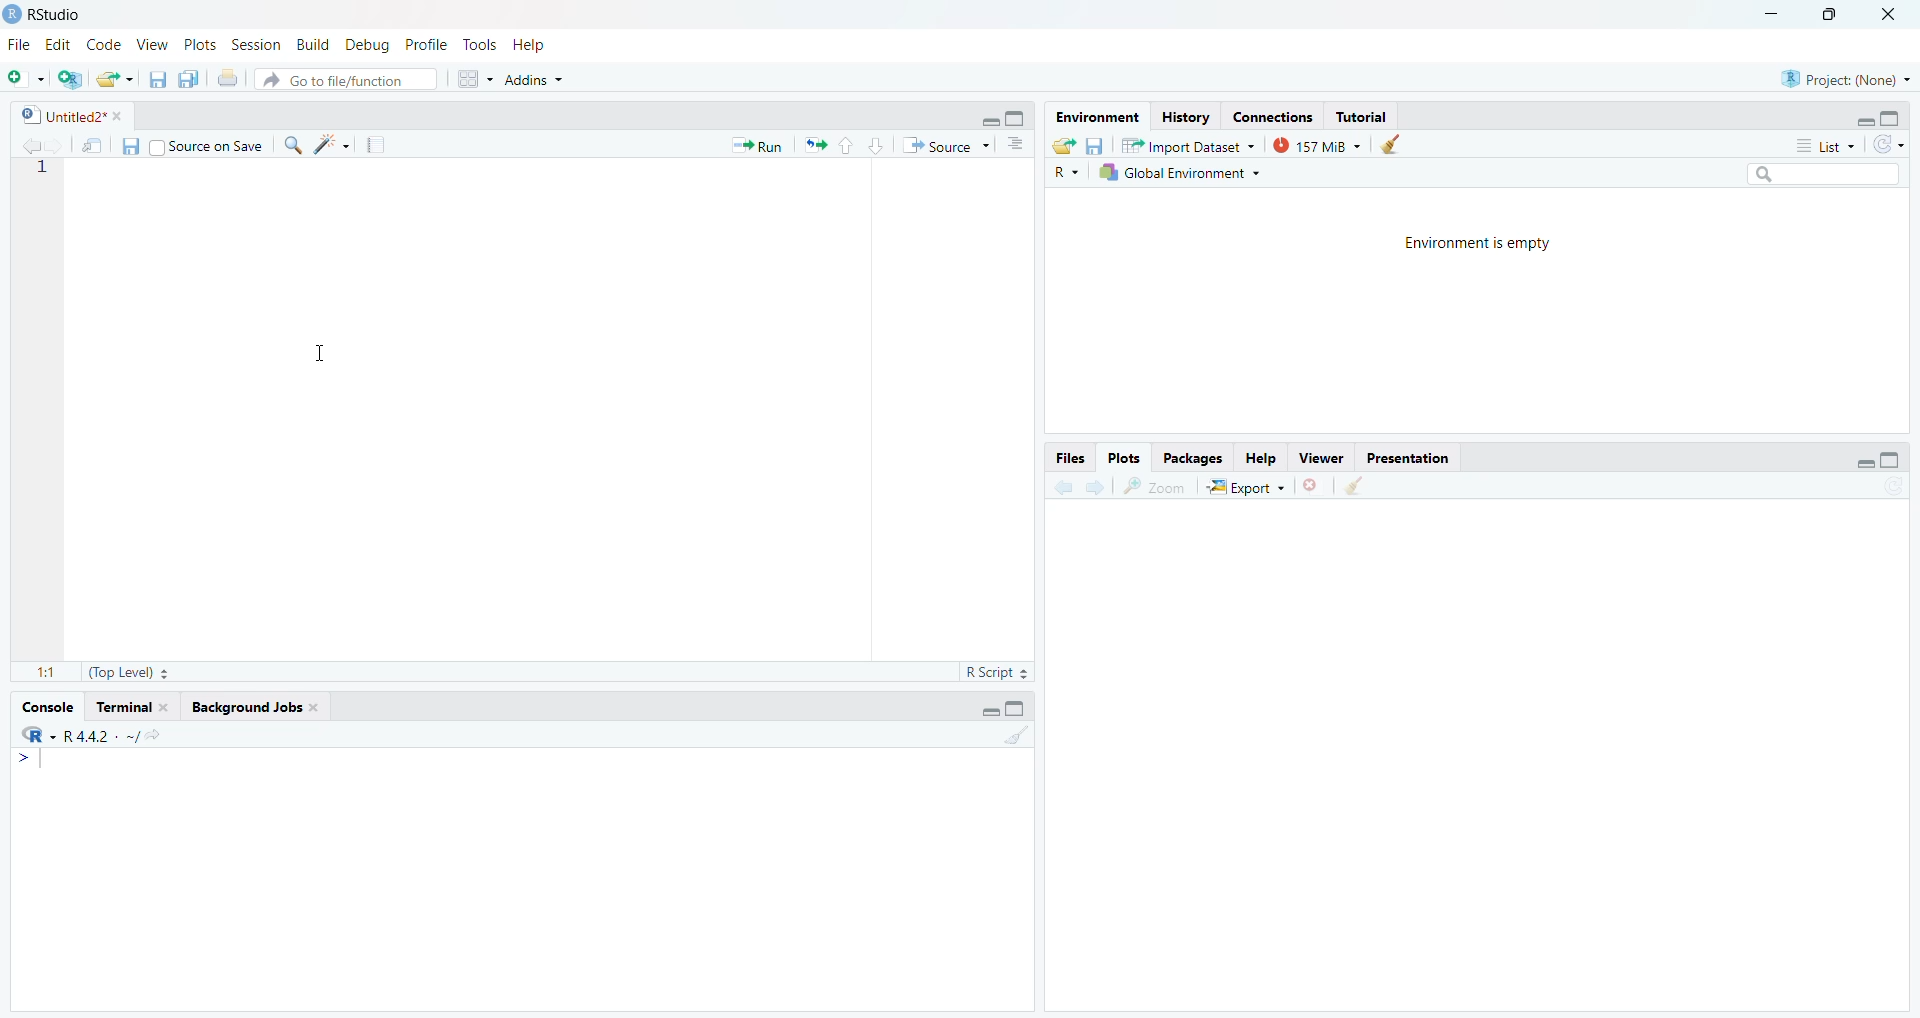 The width and height of the screenshot is (1920, 1018). What do you see at coordinates (46, 14) in the screenshot?
I see `RStudio` at bounding box center [46, 14].